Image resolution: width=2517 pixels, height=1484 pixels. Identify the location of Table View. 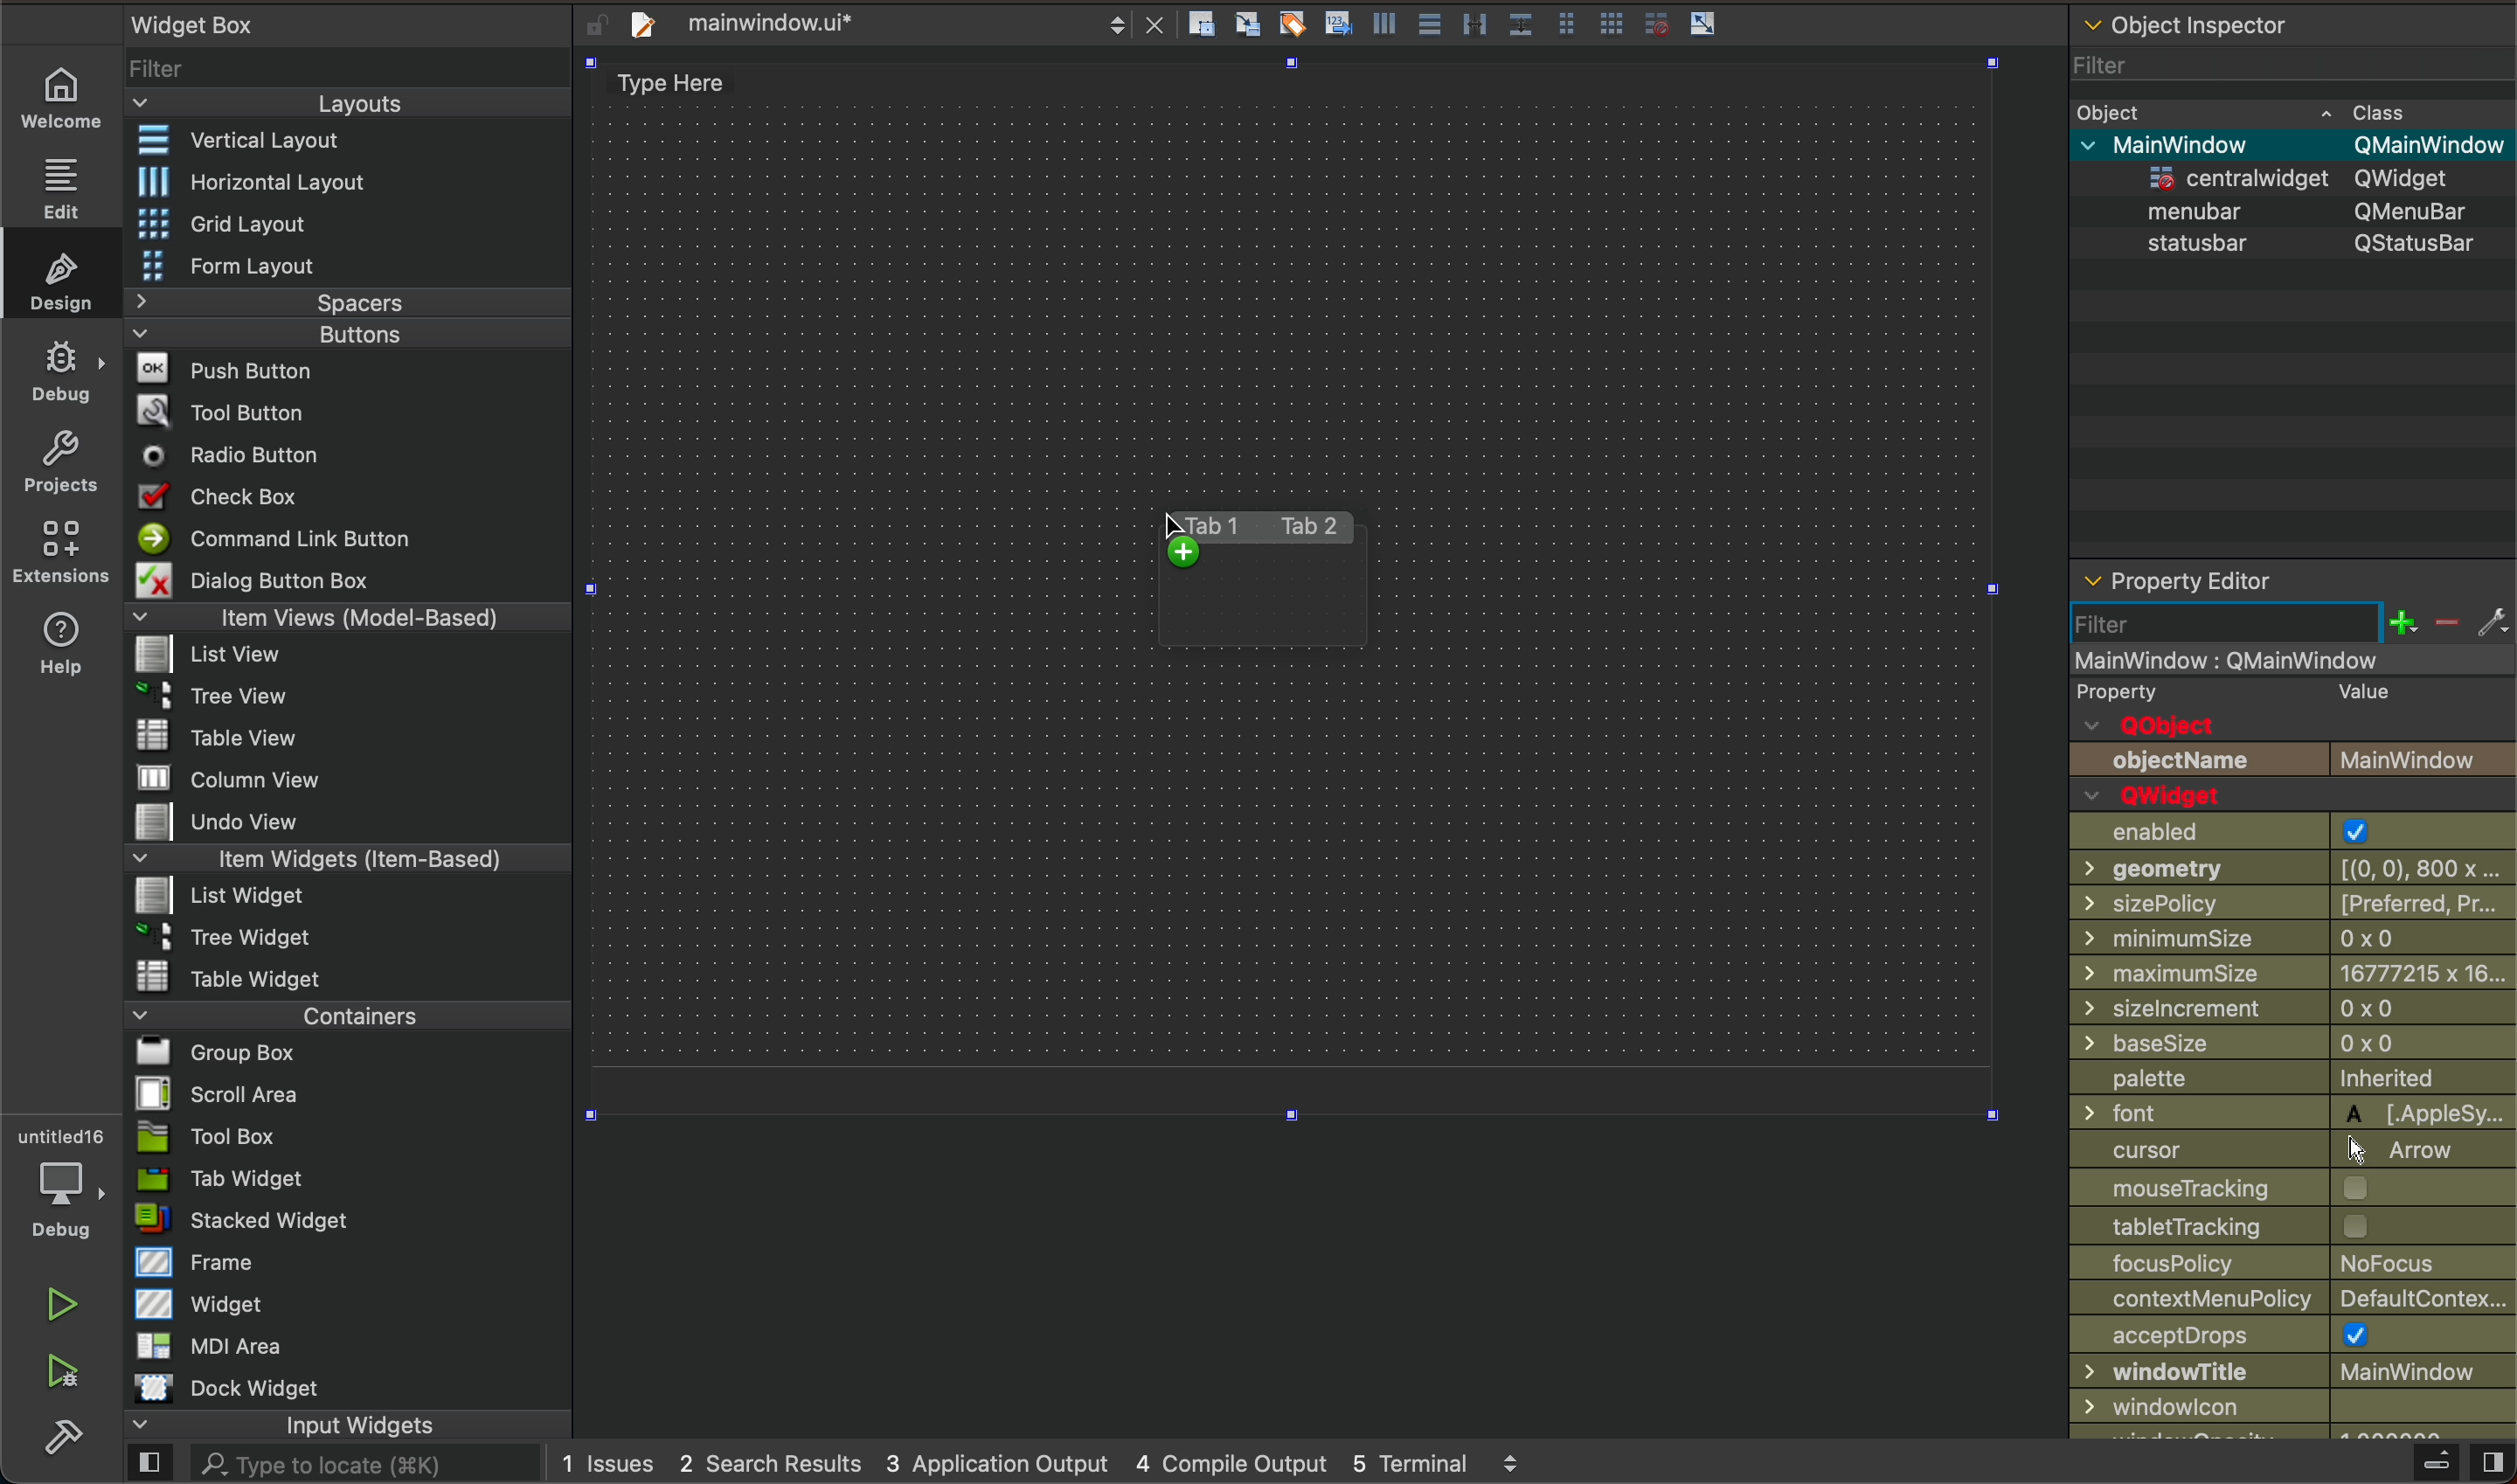
(193, 729).